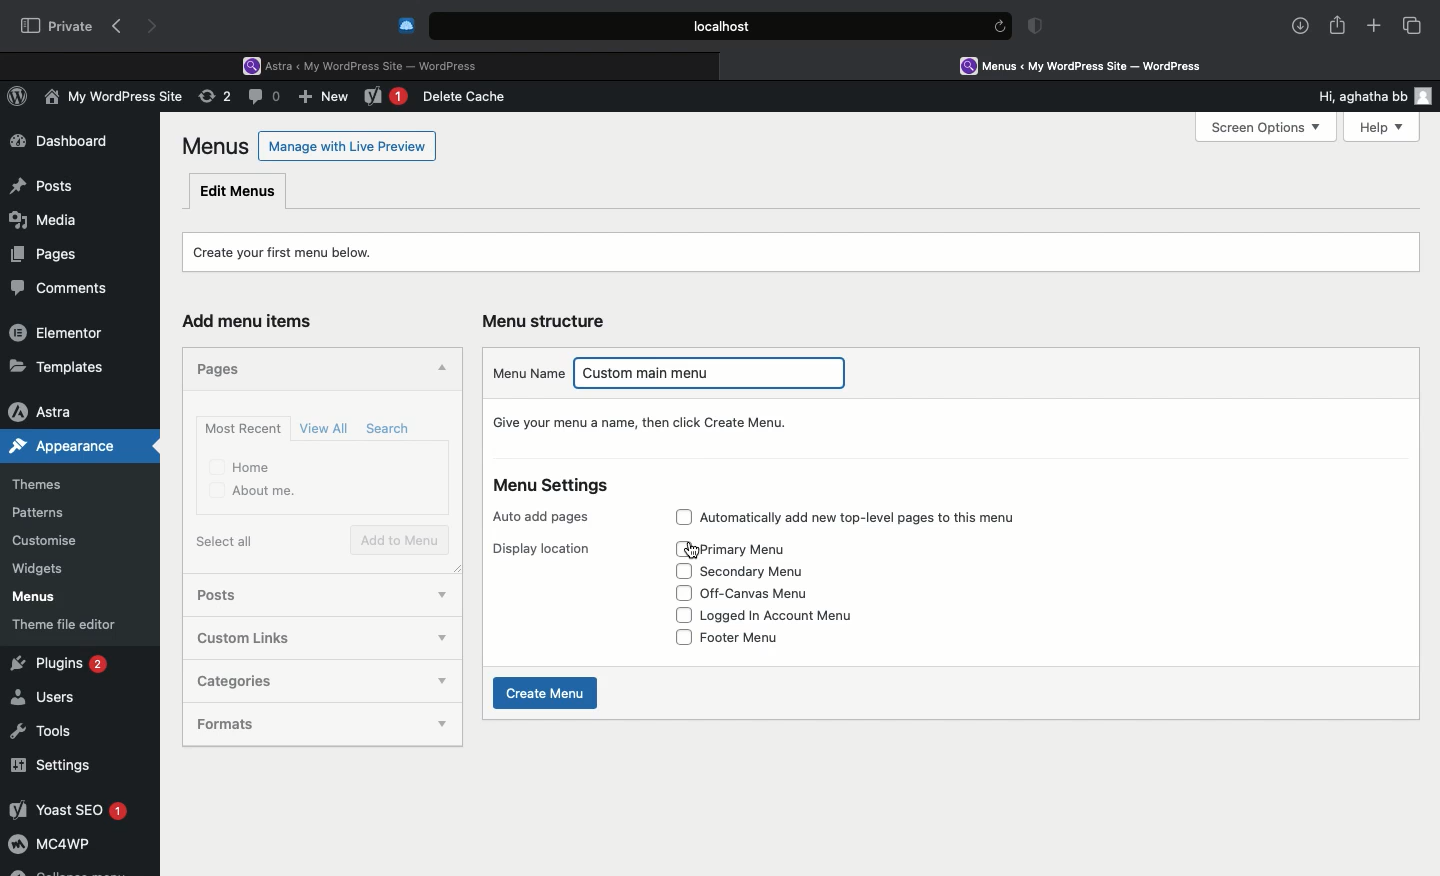 This screenshot has height=876, width=1440. What do you see at coordinates (548, 321) in the screenshot?
I see `Menu structure` at bounding box center [548, 321].